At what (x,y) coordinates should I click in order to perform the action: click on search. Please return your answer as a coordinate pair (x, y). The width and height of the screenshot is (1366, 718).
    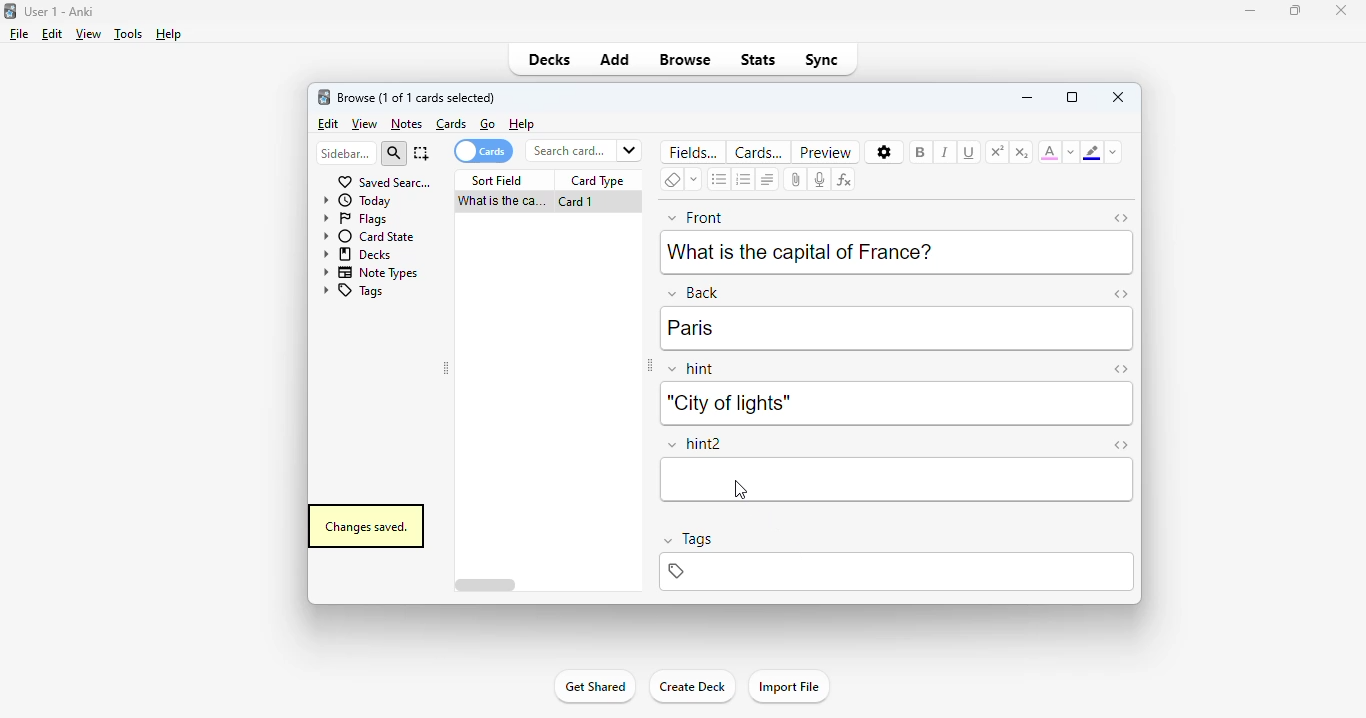
    Looking at the image, I should click on (394, 154).